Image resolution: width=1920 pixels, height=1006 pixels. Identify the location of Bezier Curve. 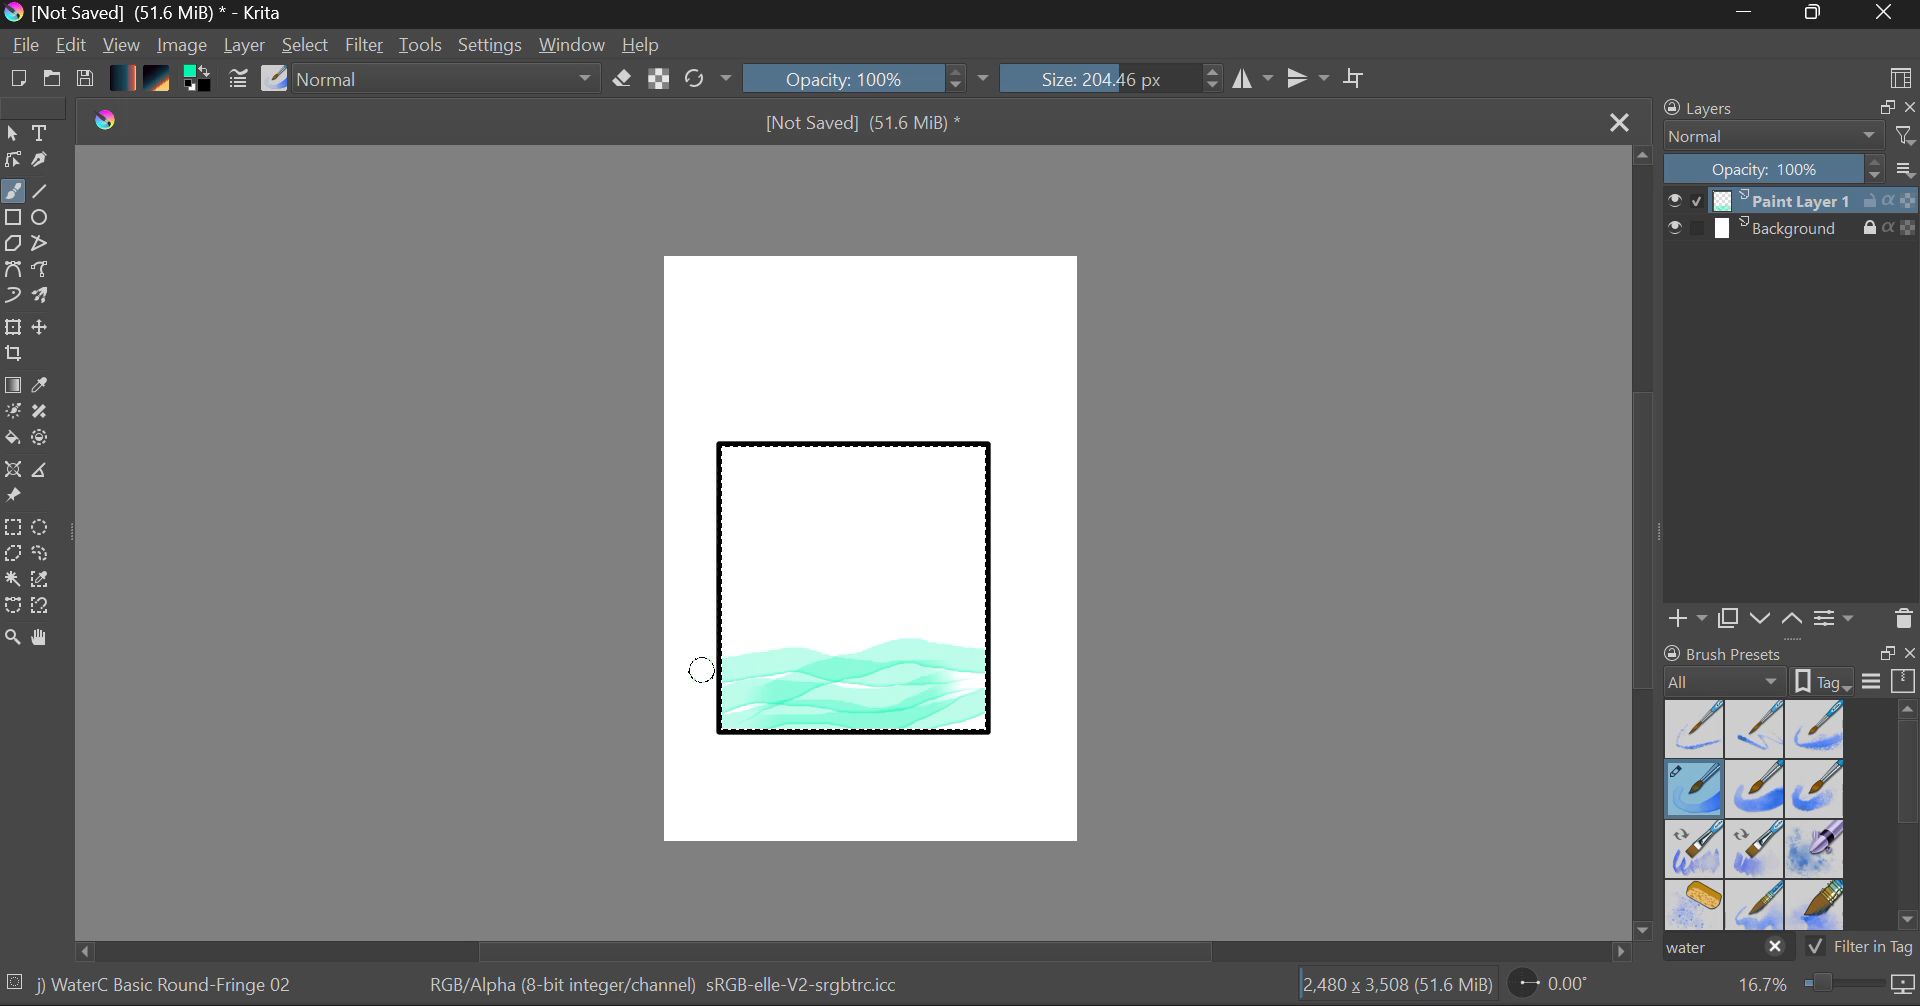
(12, 270).